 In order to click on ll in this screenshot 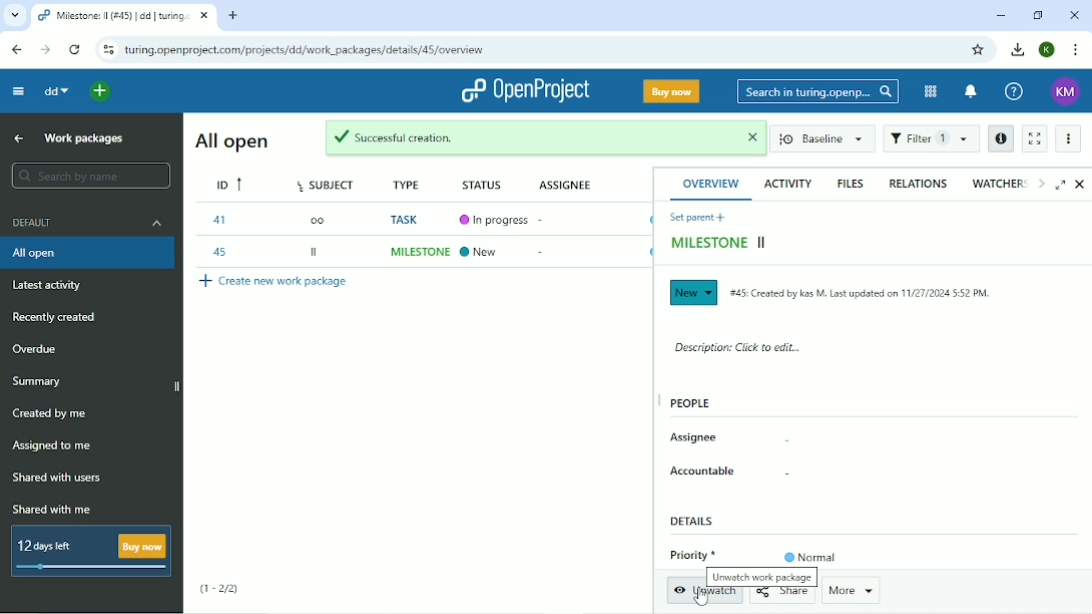, I will do `click(316, 251)`.